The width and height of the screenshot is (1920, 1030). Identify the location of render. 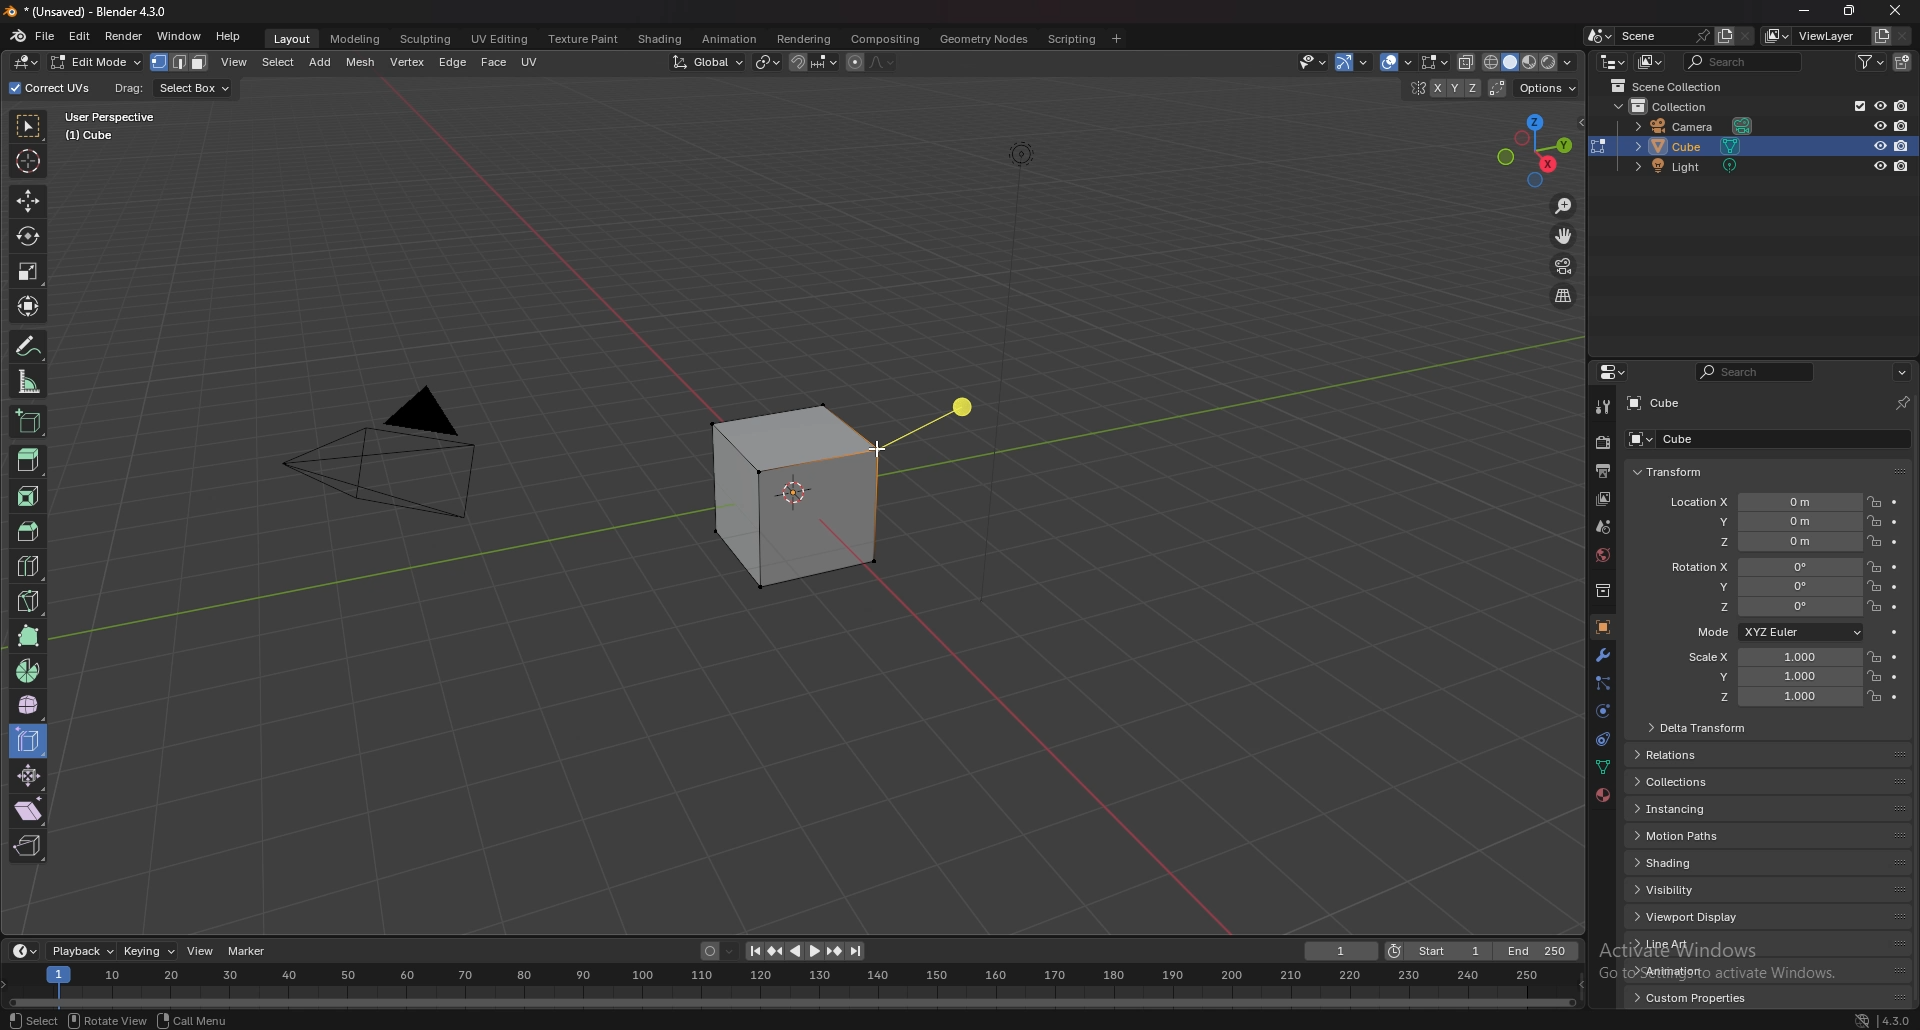
(124, 36).